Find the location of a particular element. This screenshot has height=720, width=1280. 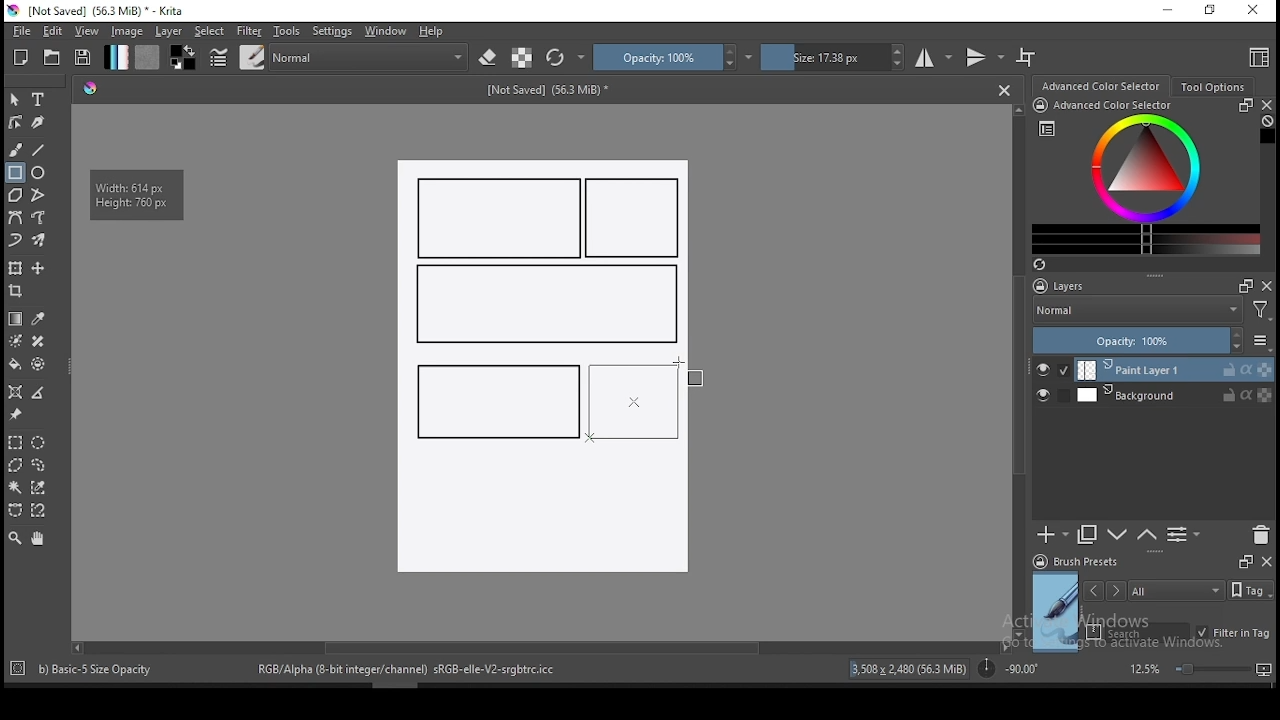

opacity is located at coordinates (1150, 342).